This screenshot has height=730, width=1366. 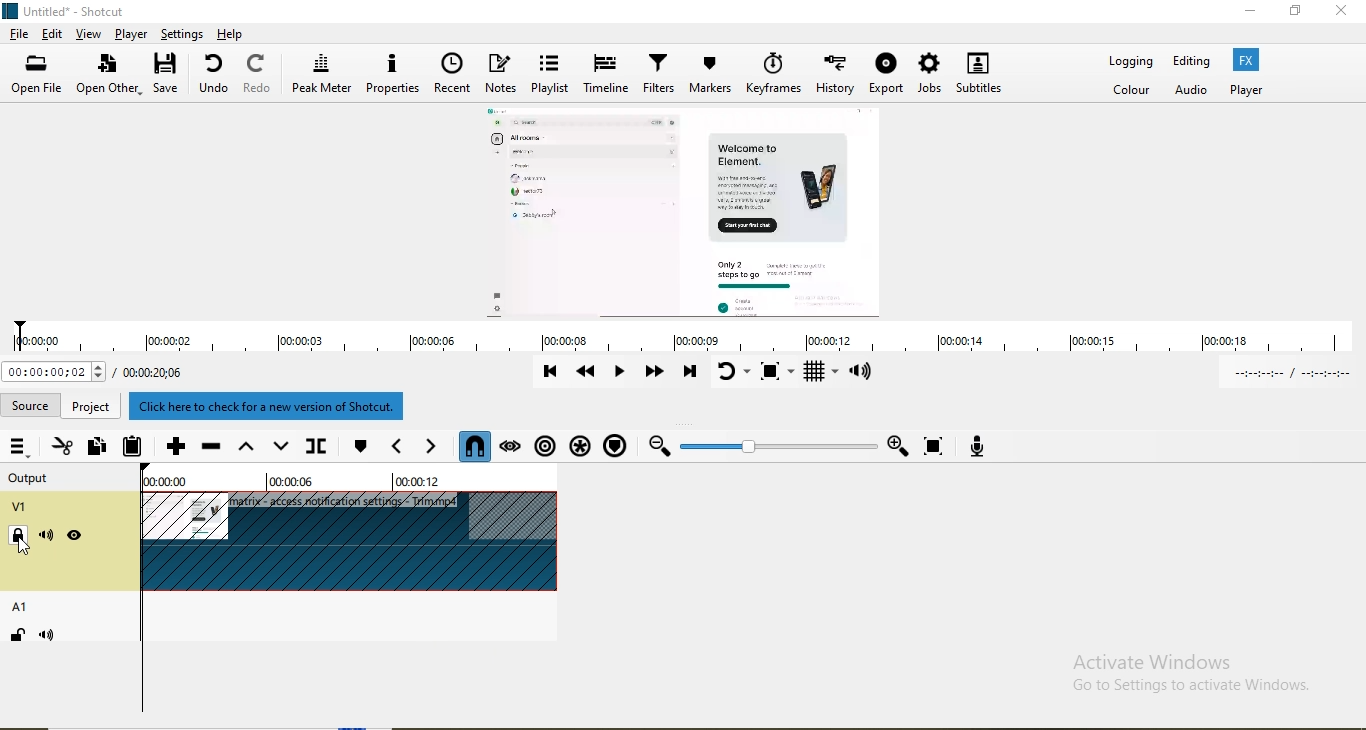 I want to click on Zoom timeline to fit, so click(x=936, y=447).